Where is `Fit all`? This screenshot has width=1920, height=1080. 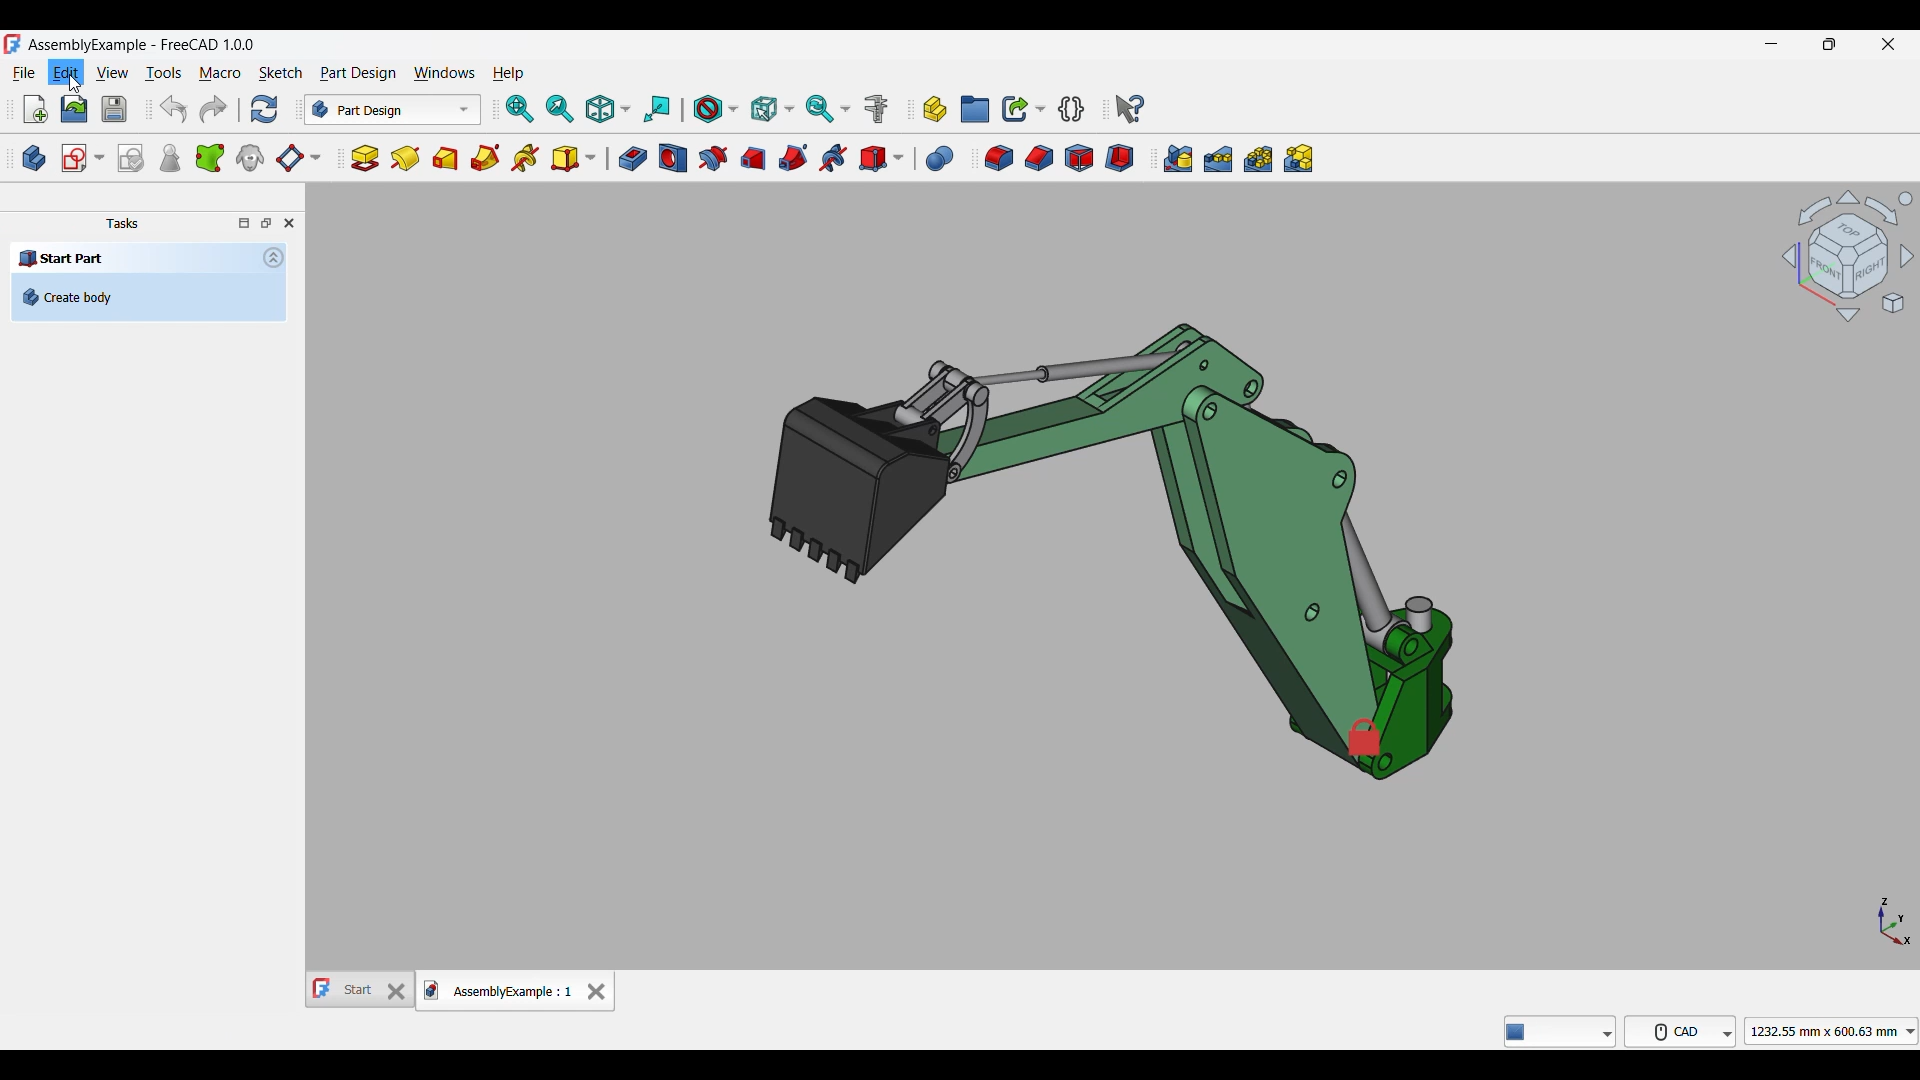
Fit all is located at coordinates (520, 110).